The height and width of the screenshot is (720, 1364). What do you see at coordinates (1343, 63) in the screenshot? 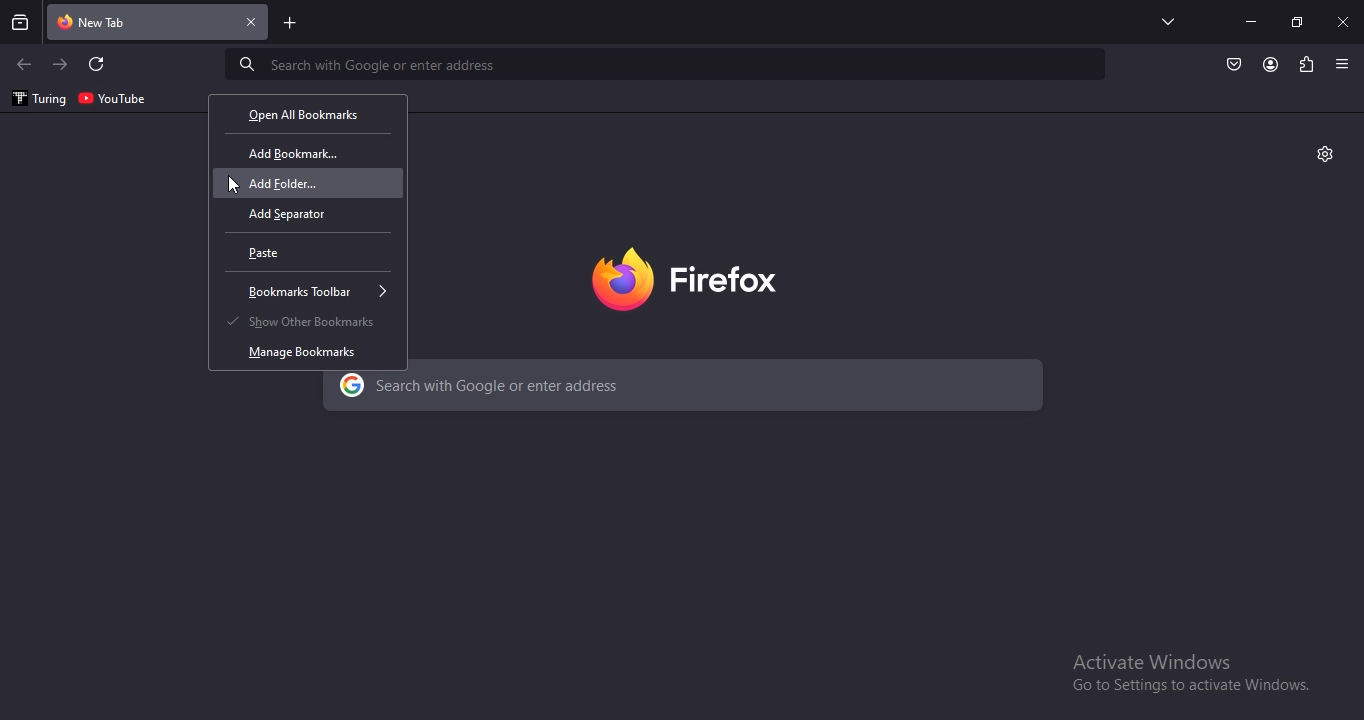
I see `view settings menu` at bounding box center [1343, 63].